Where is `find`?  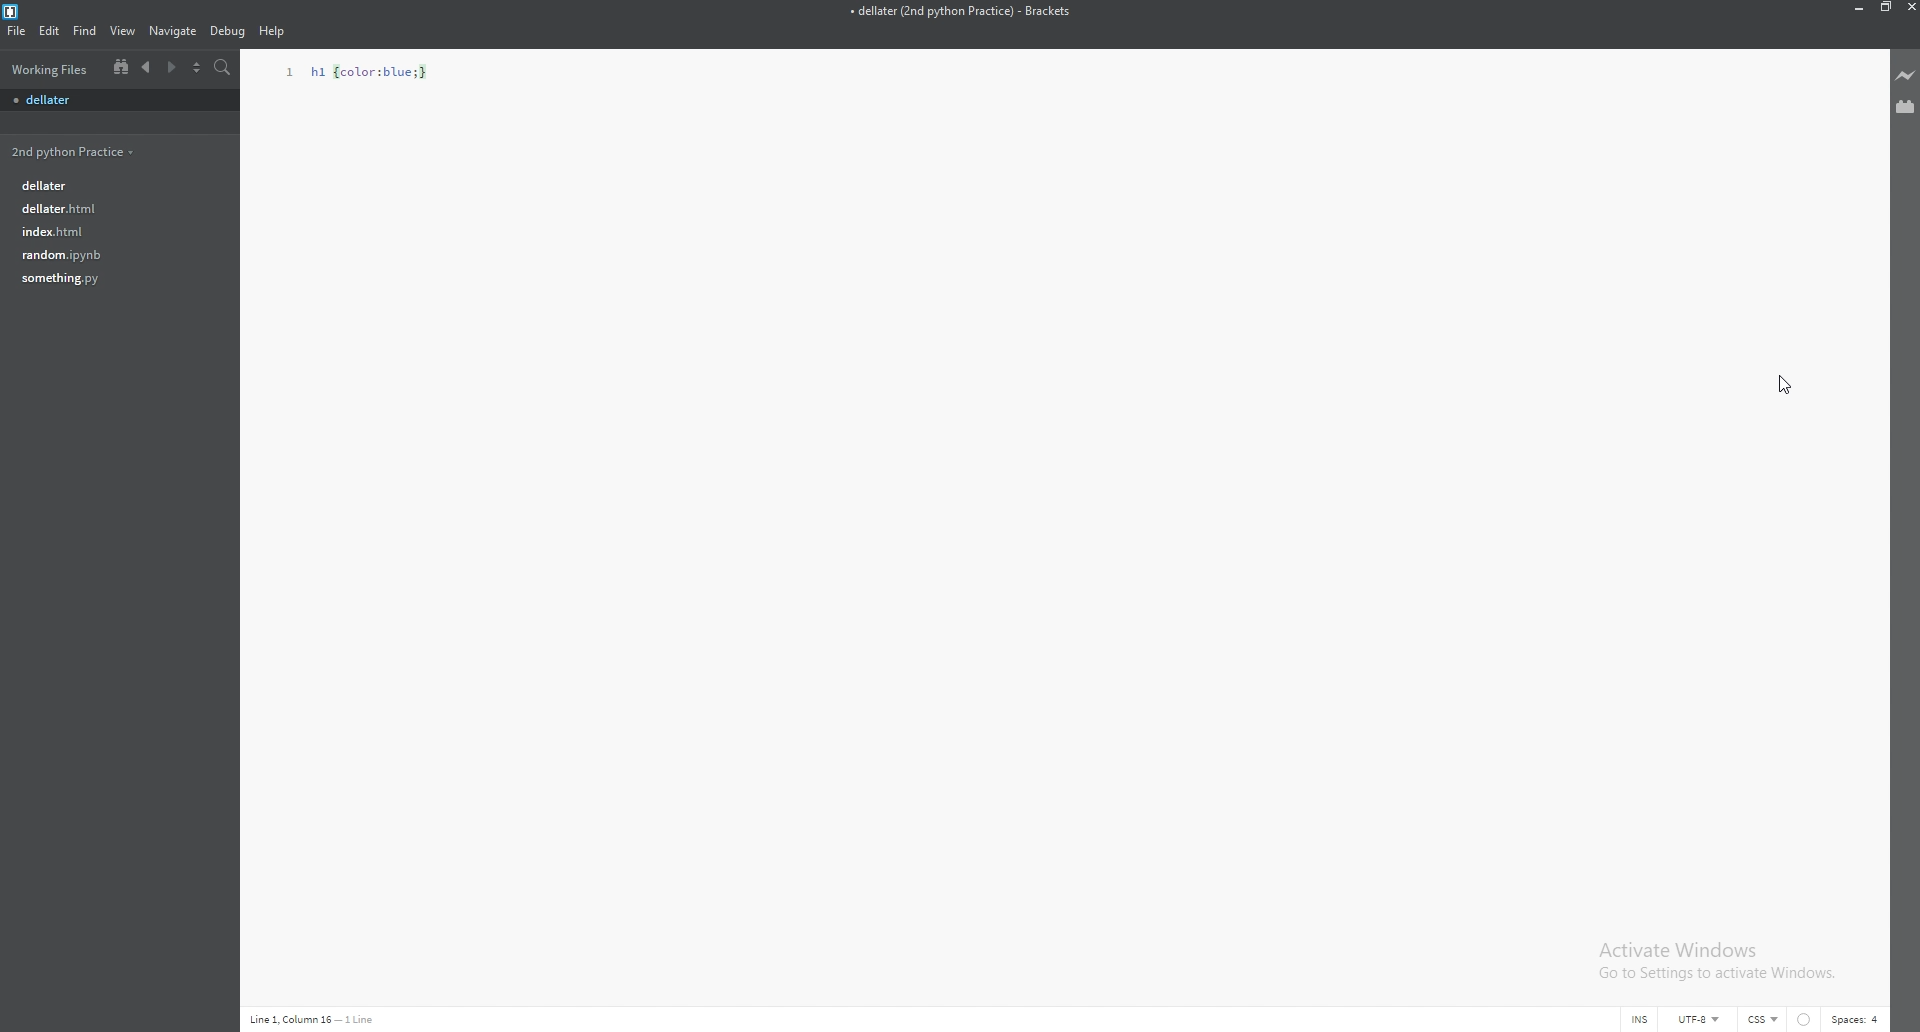
find is located at coordinates (86, 31).